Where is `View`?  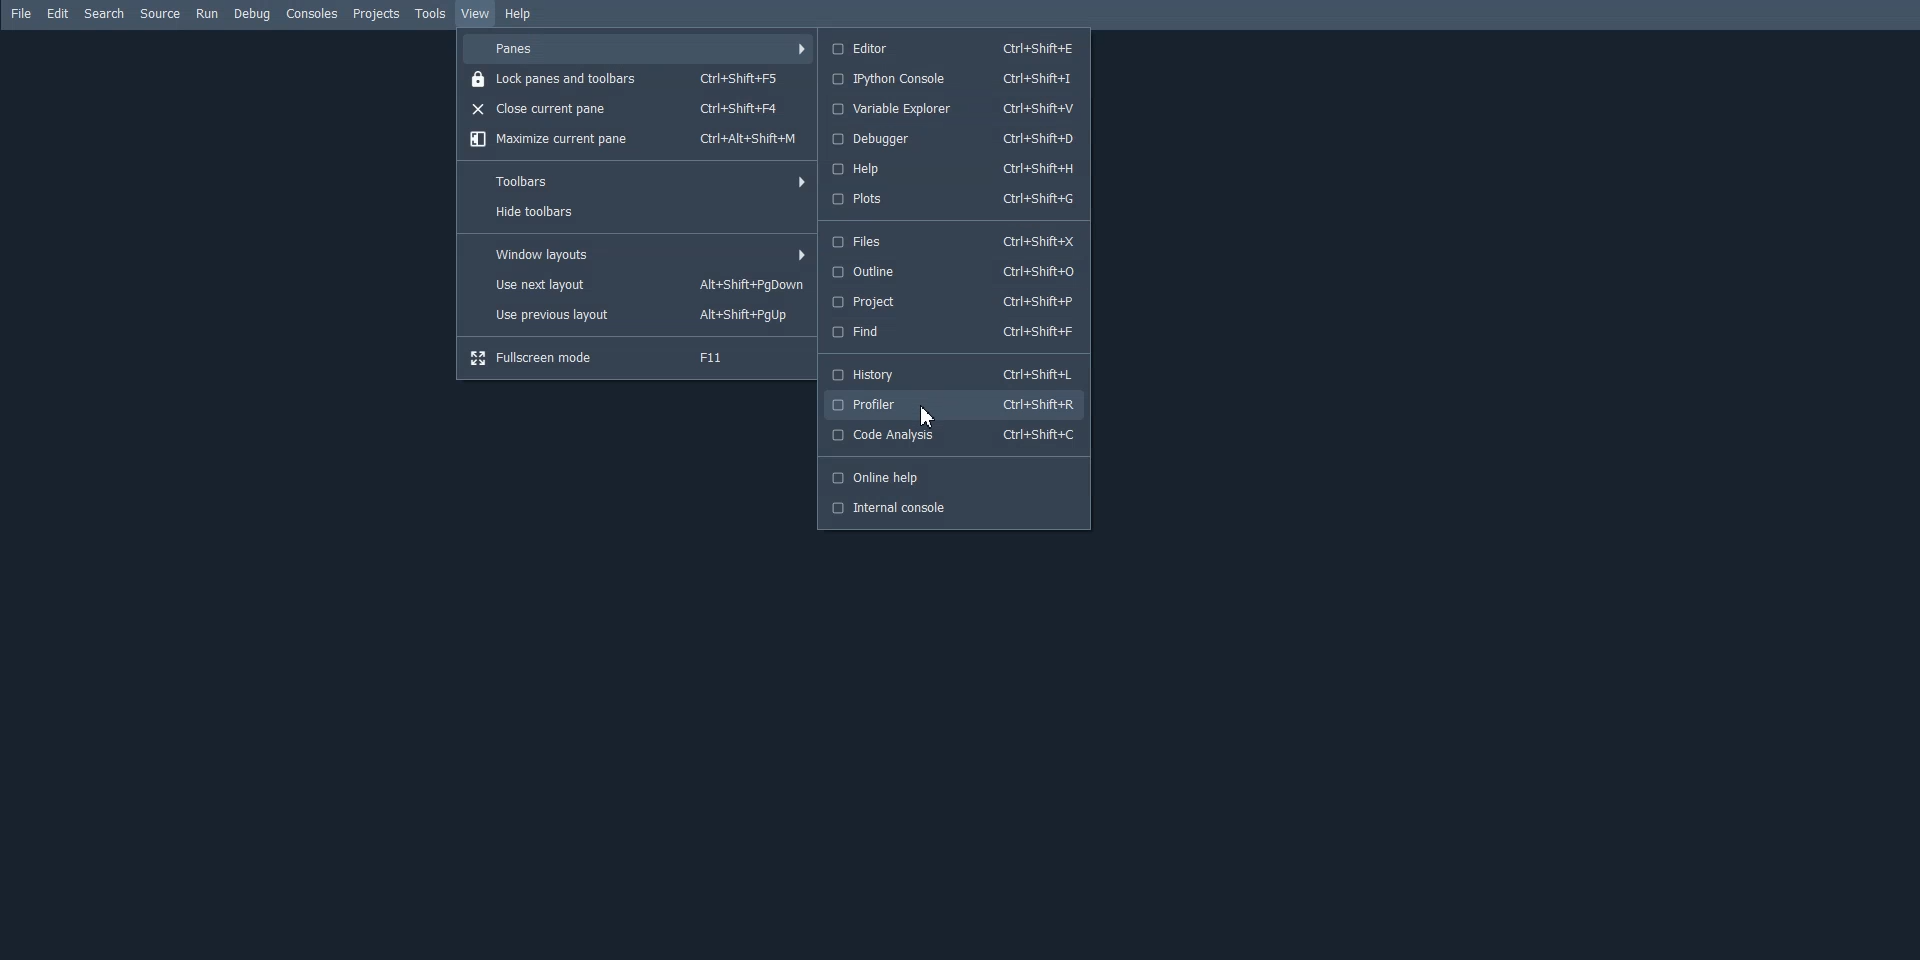
View is located at coordinates (476, 13).